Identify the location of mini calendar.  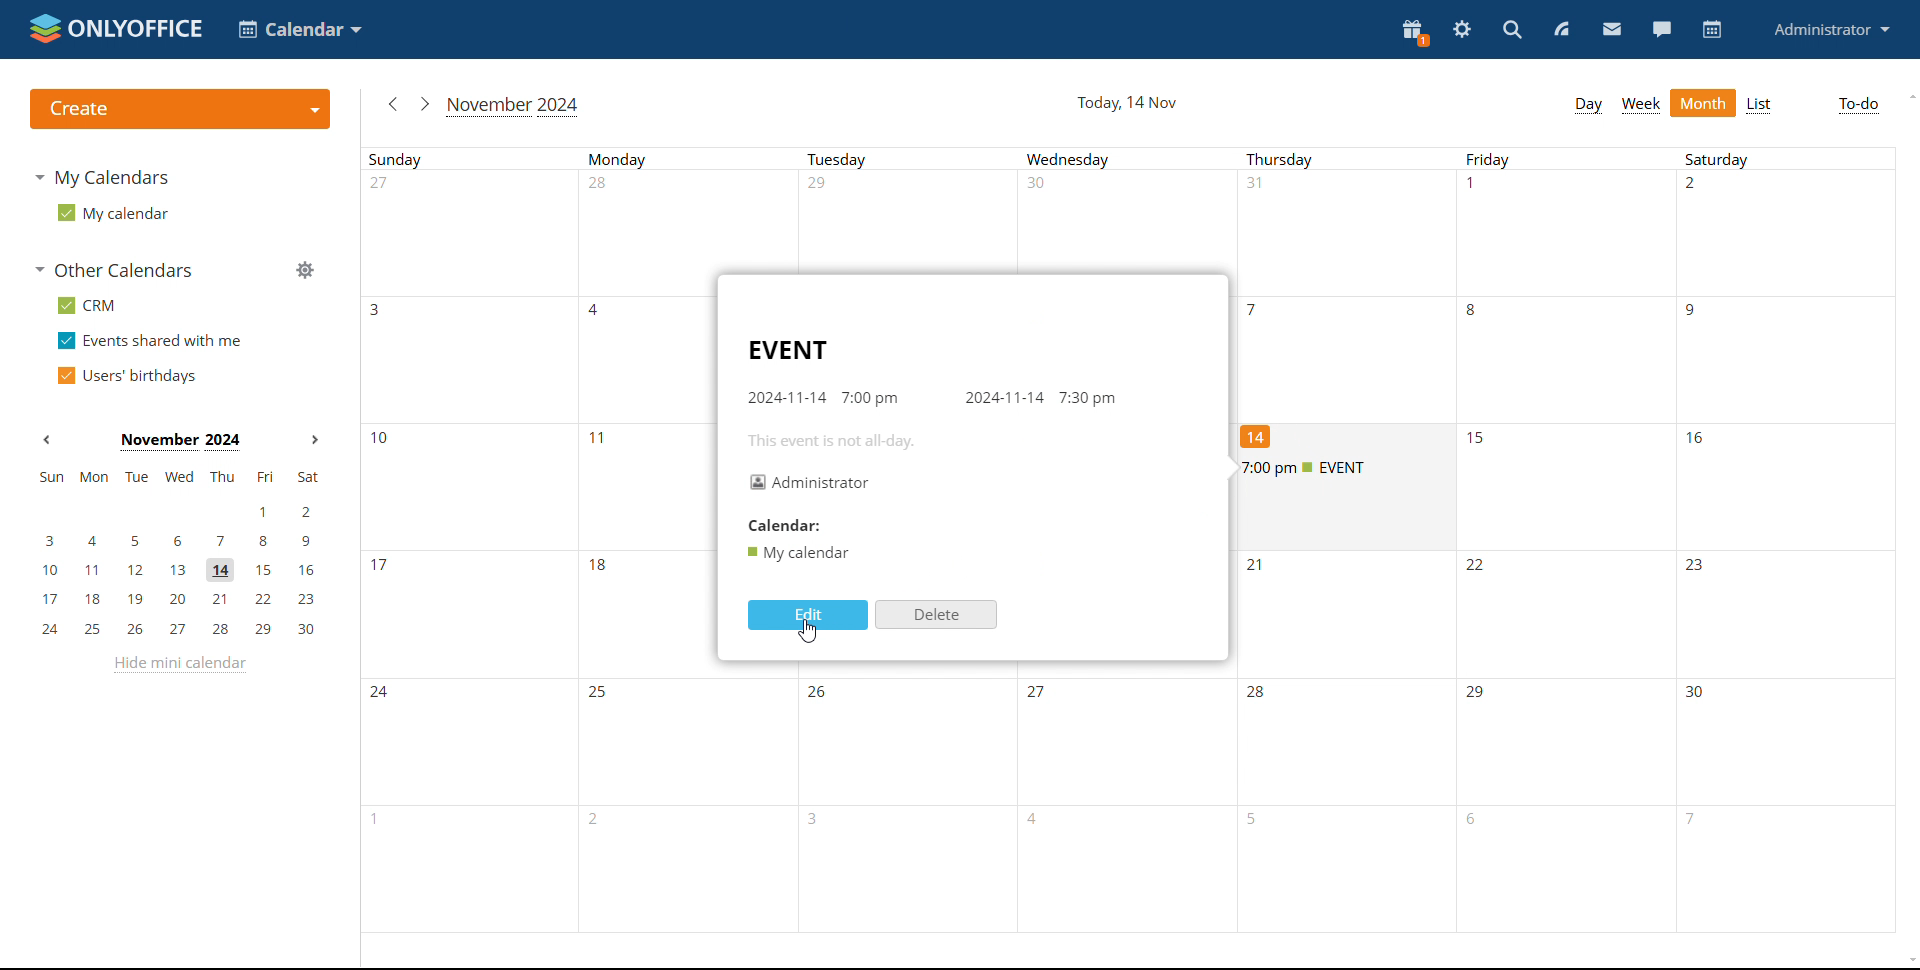
(179, 554).